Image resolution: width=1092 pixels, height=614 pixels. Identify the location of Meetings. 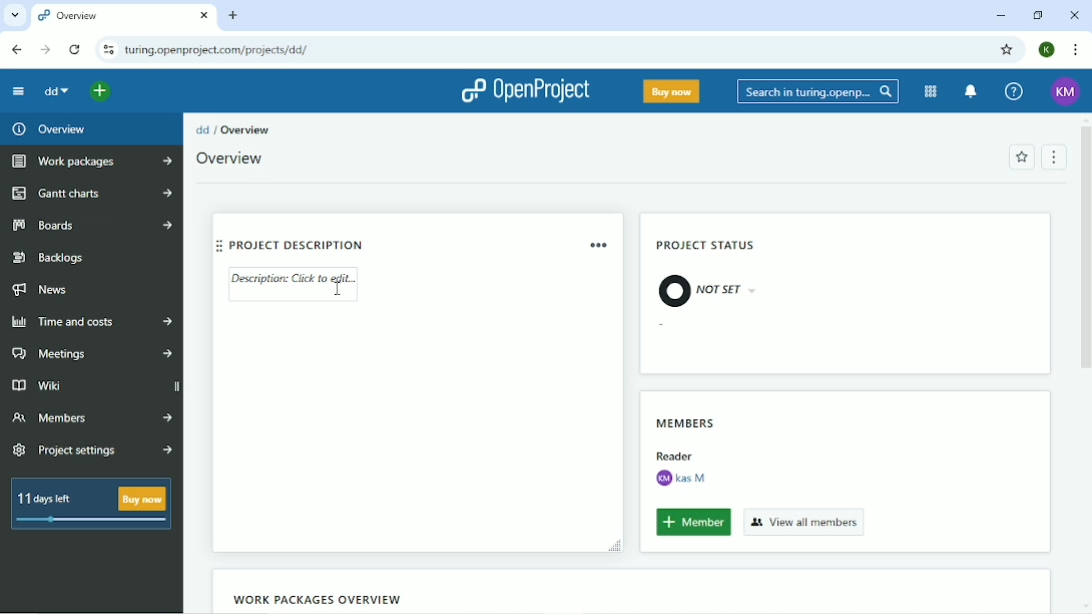
(90, 354).